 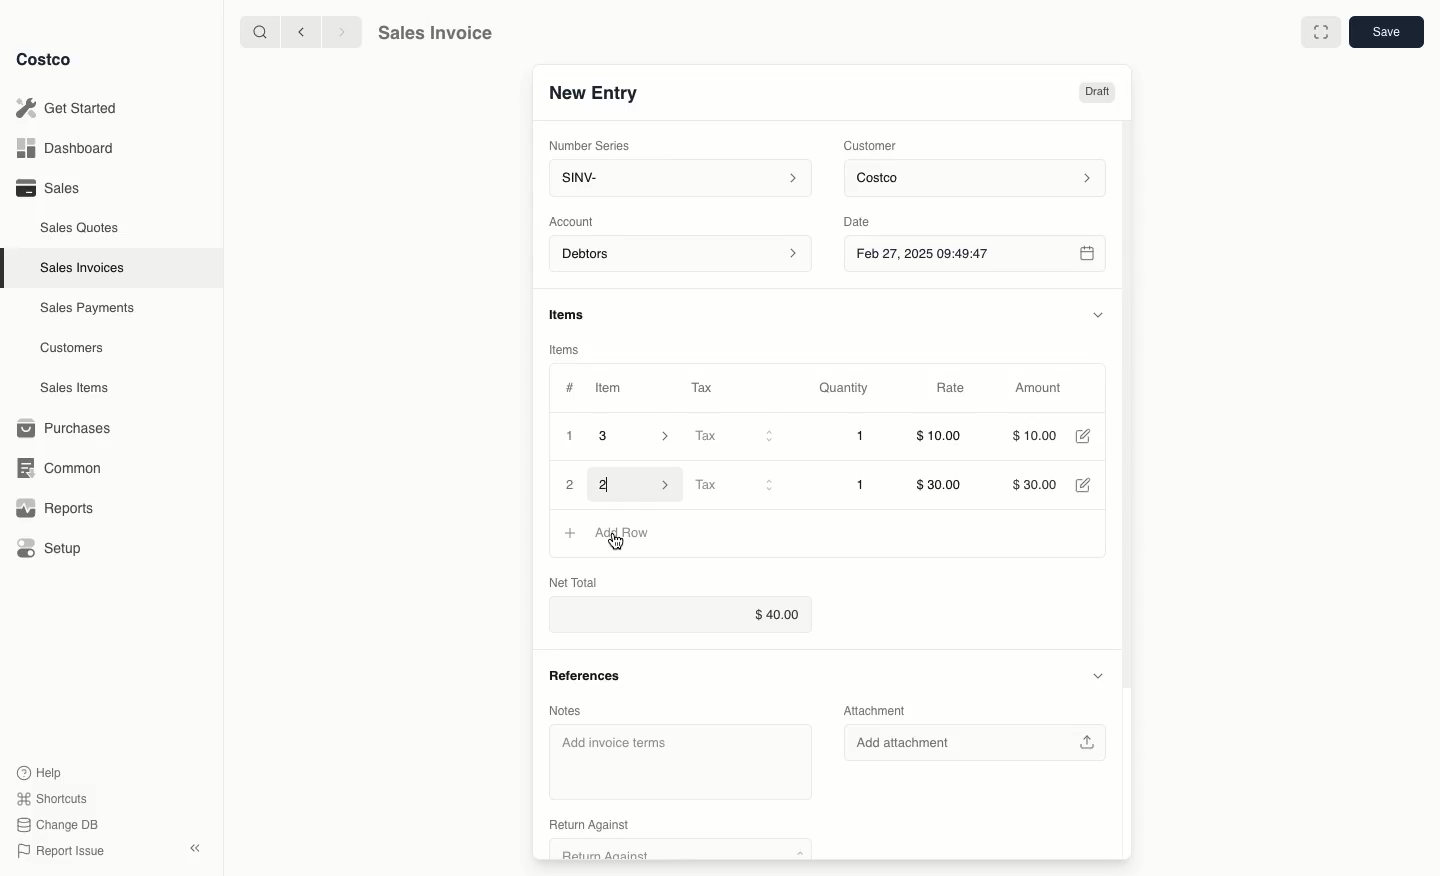 I want to click on Attachment, so click(x=878, y=711).